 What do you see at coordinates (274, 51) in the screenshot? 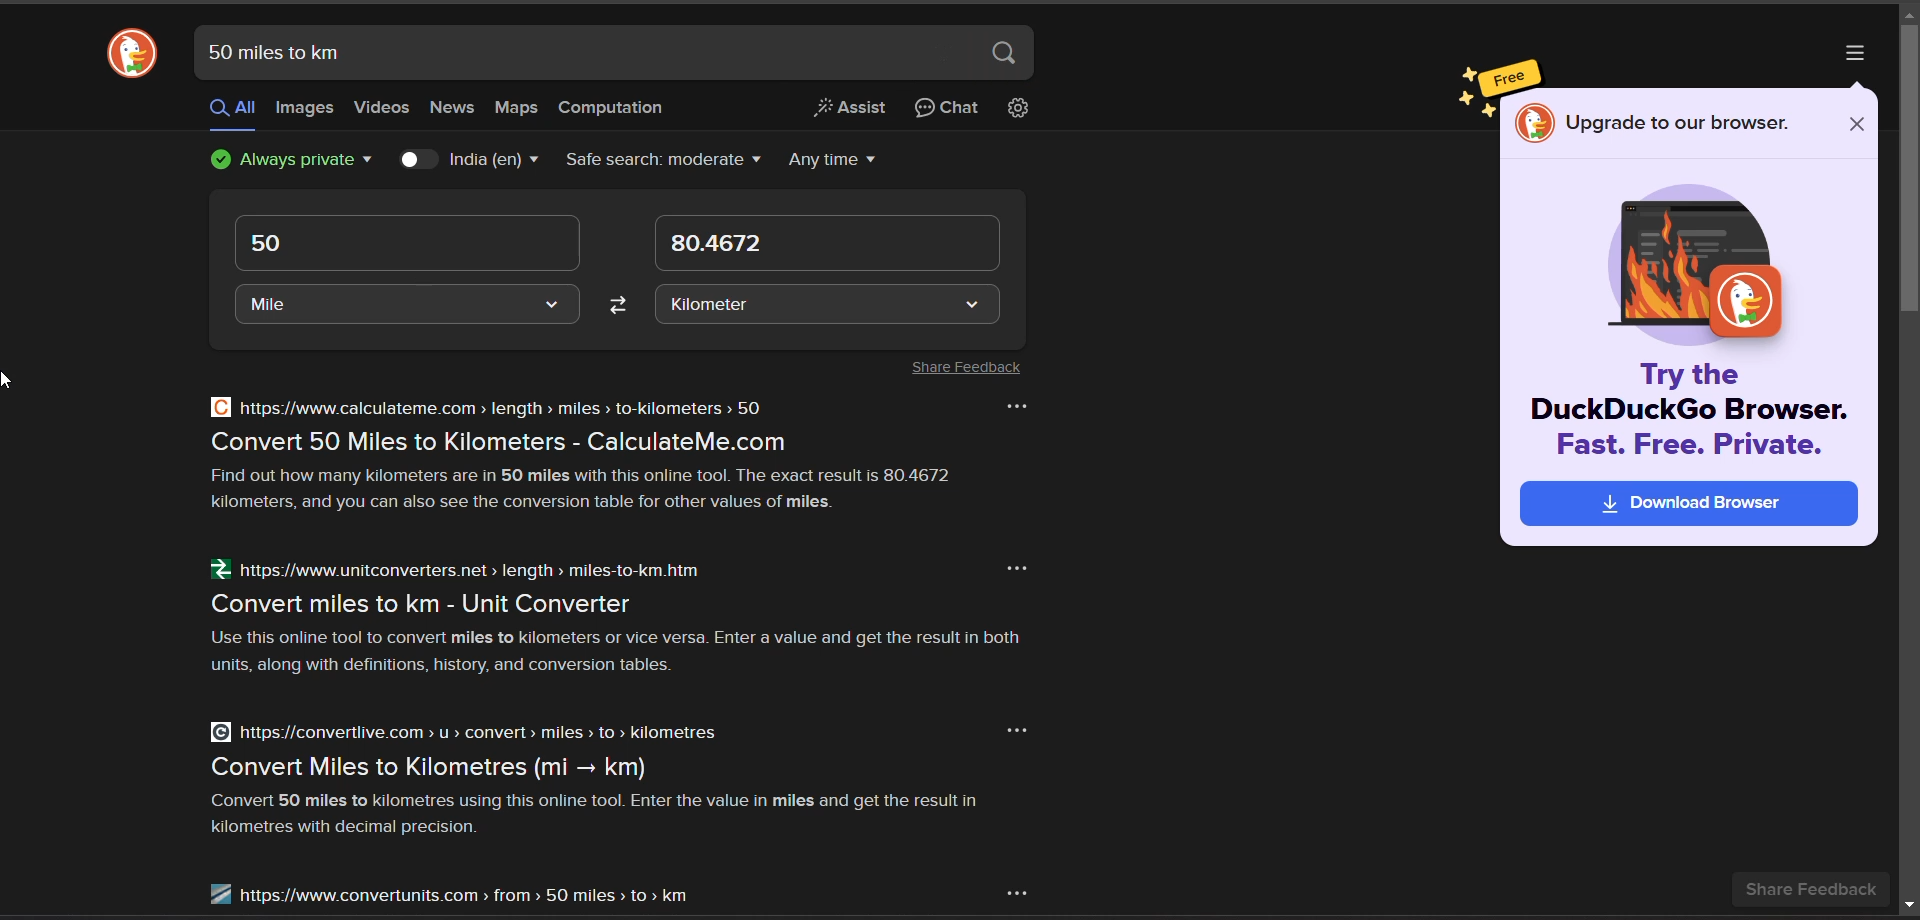
I see `50miles to km` at bounding box center [274, 51].